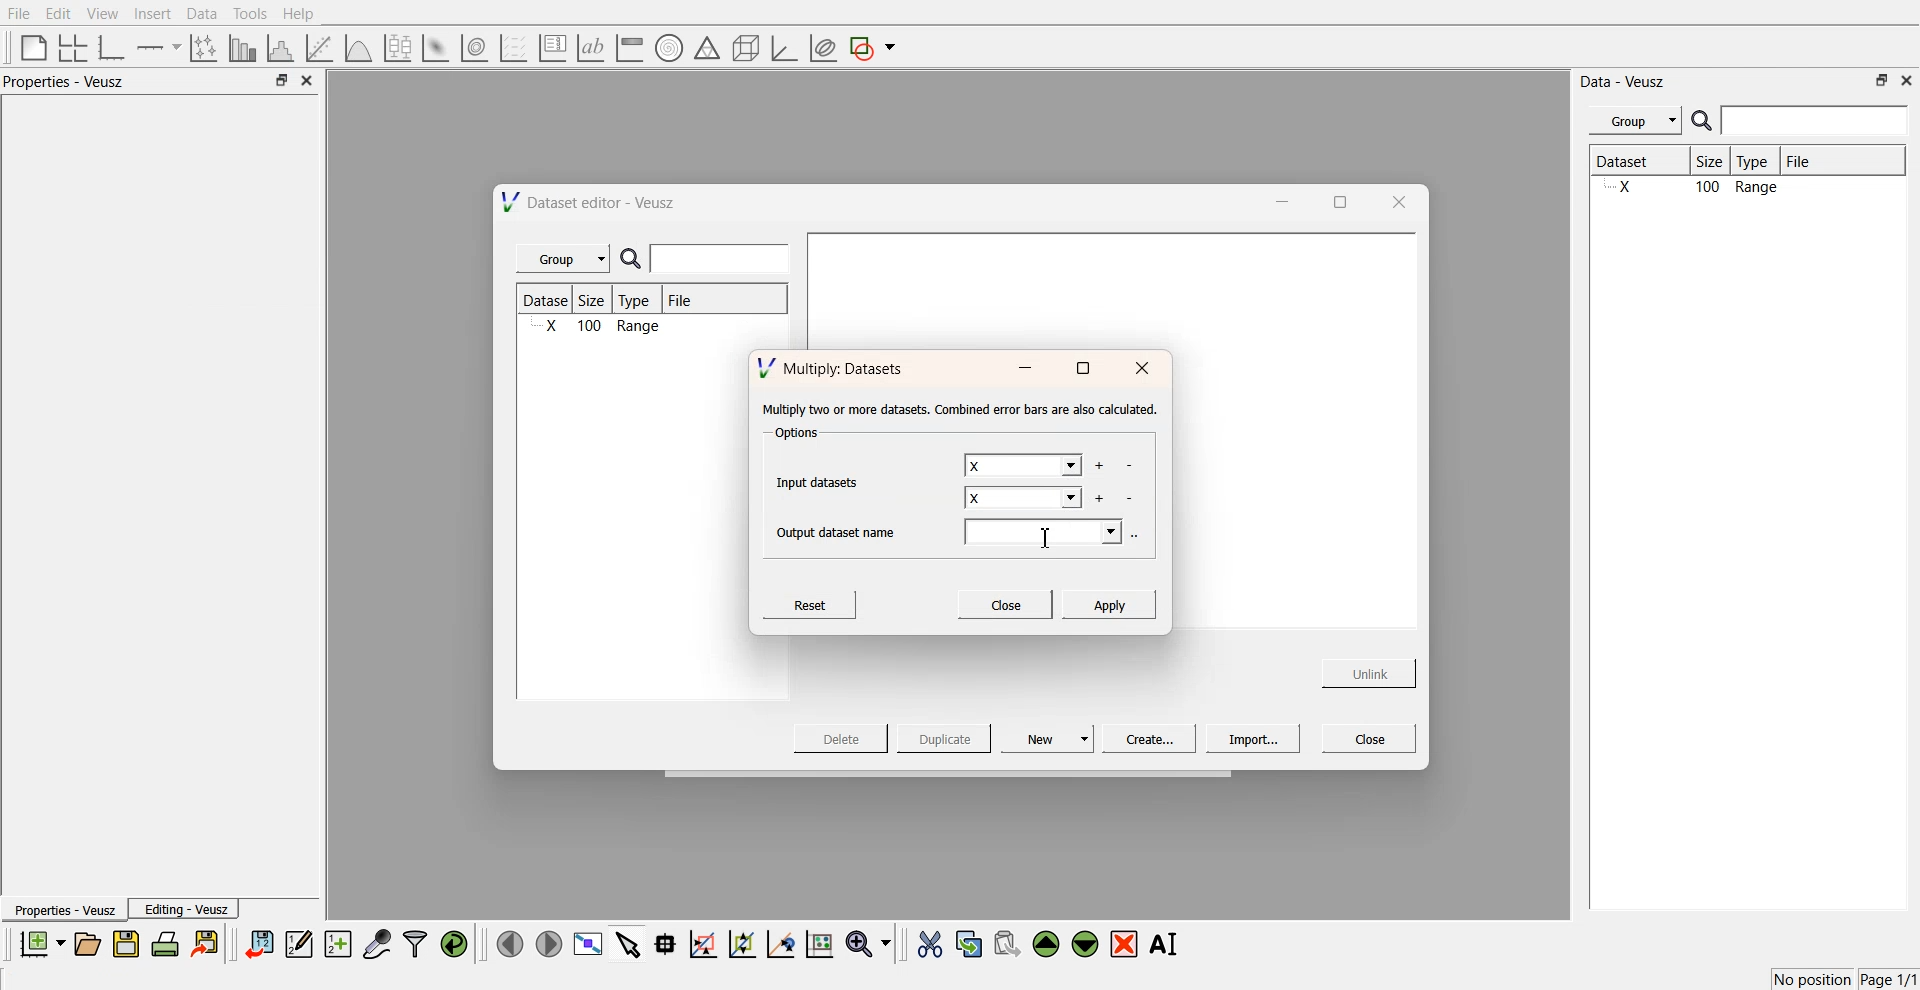  Describe the element at coordinates (202, 47) in the screenshot. I see `plot points with non-orthogonal axes` at that location.